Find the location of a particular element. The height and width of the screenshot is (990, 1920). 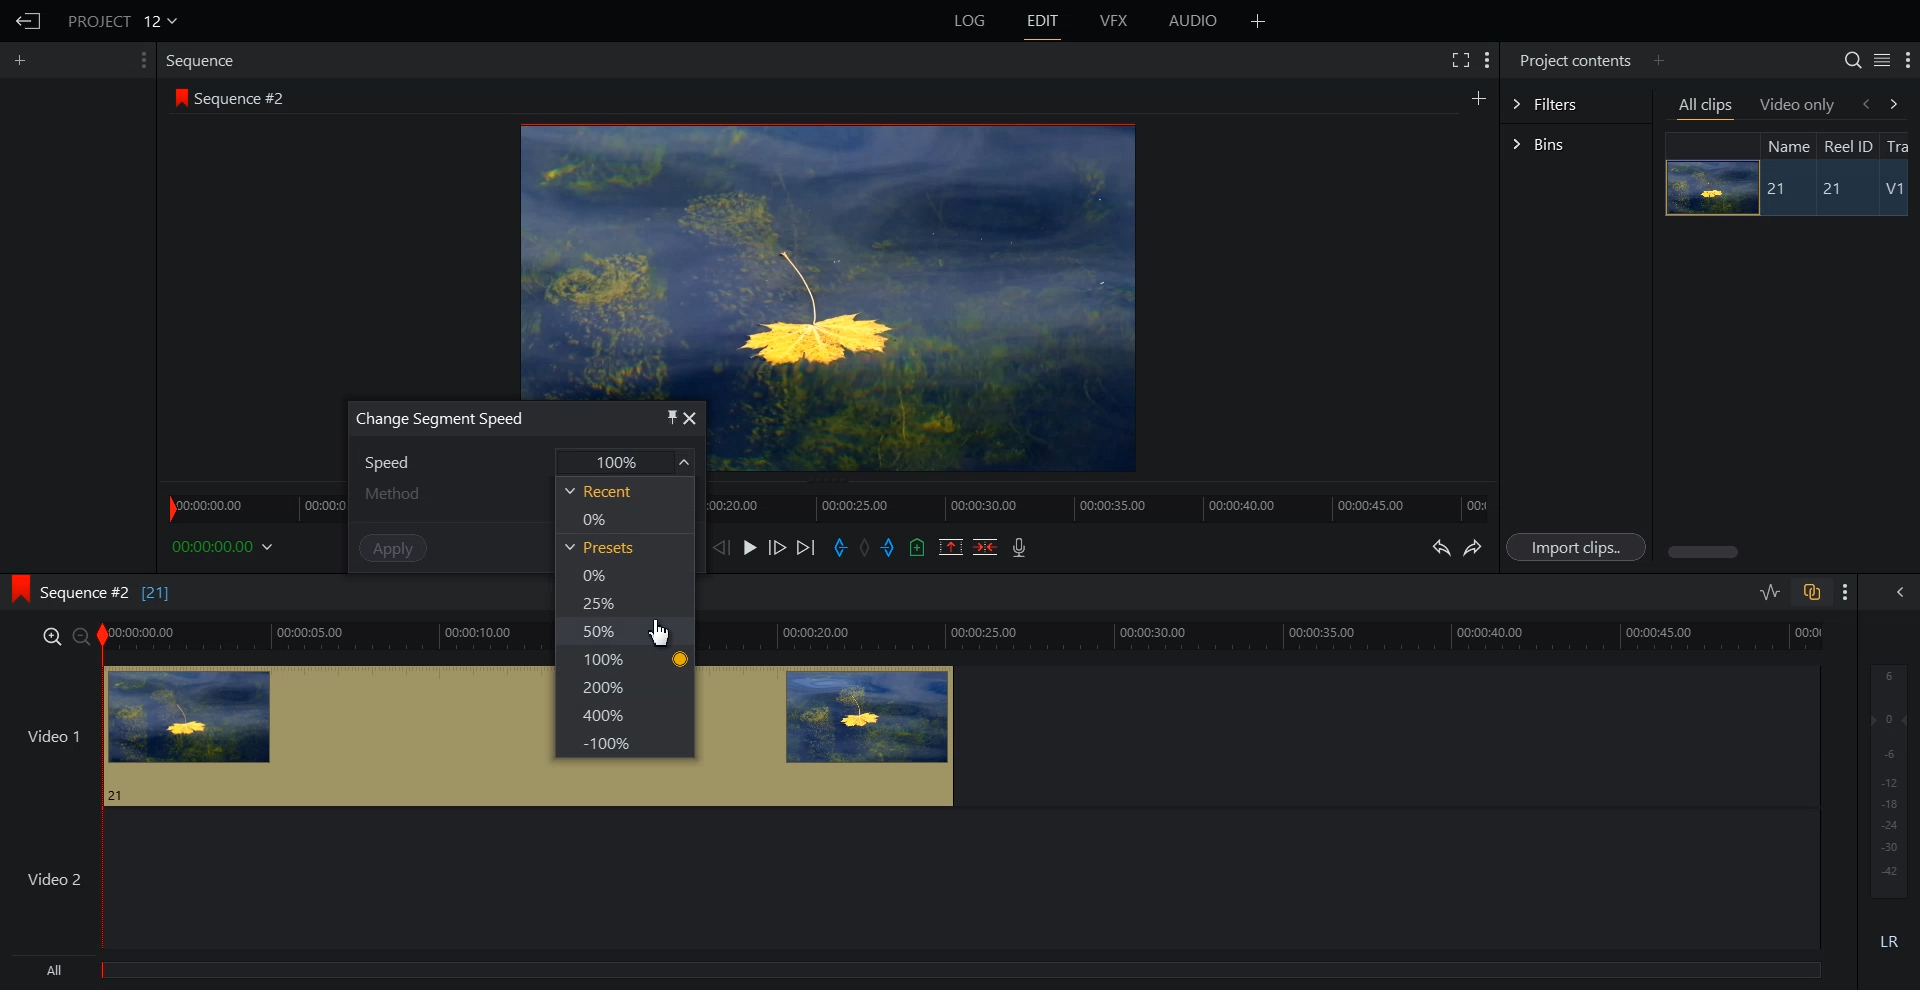

Sequence #2 is located at coordinates (245, 99).